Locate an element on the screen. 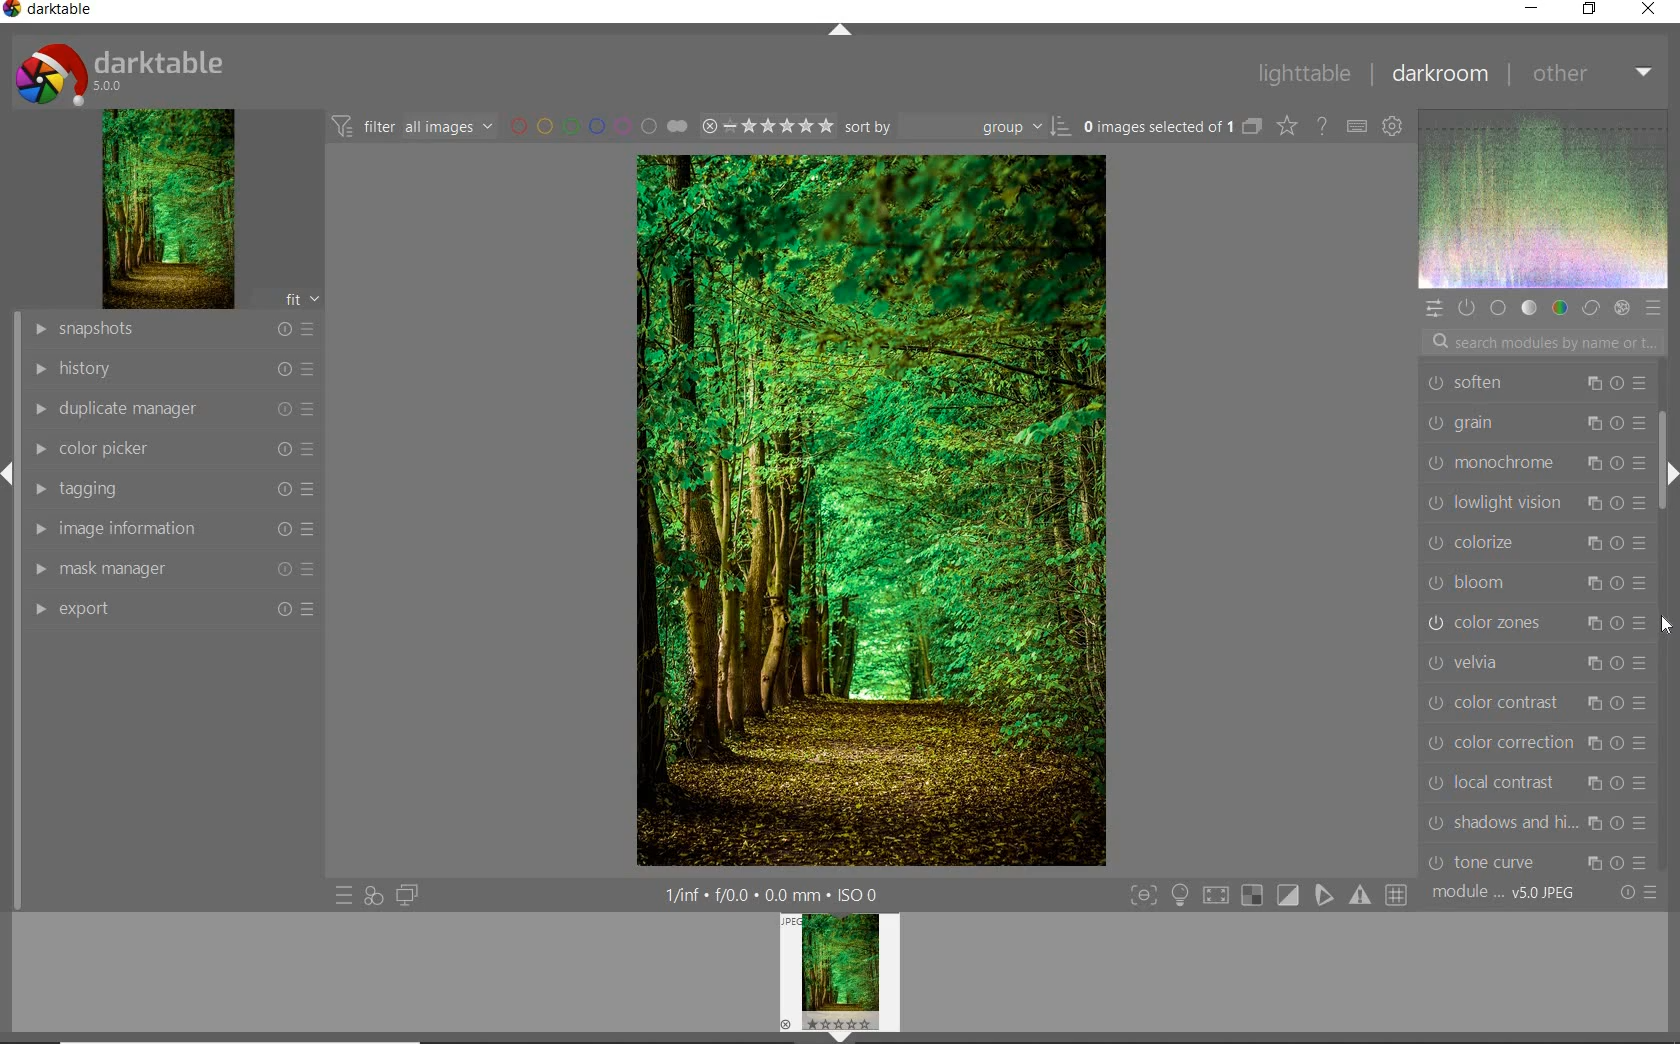 The image size is (1680, 1044). SORT is located at coordinates (956, 126).